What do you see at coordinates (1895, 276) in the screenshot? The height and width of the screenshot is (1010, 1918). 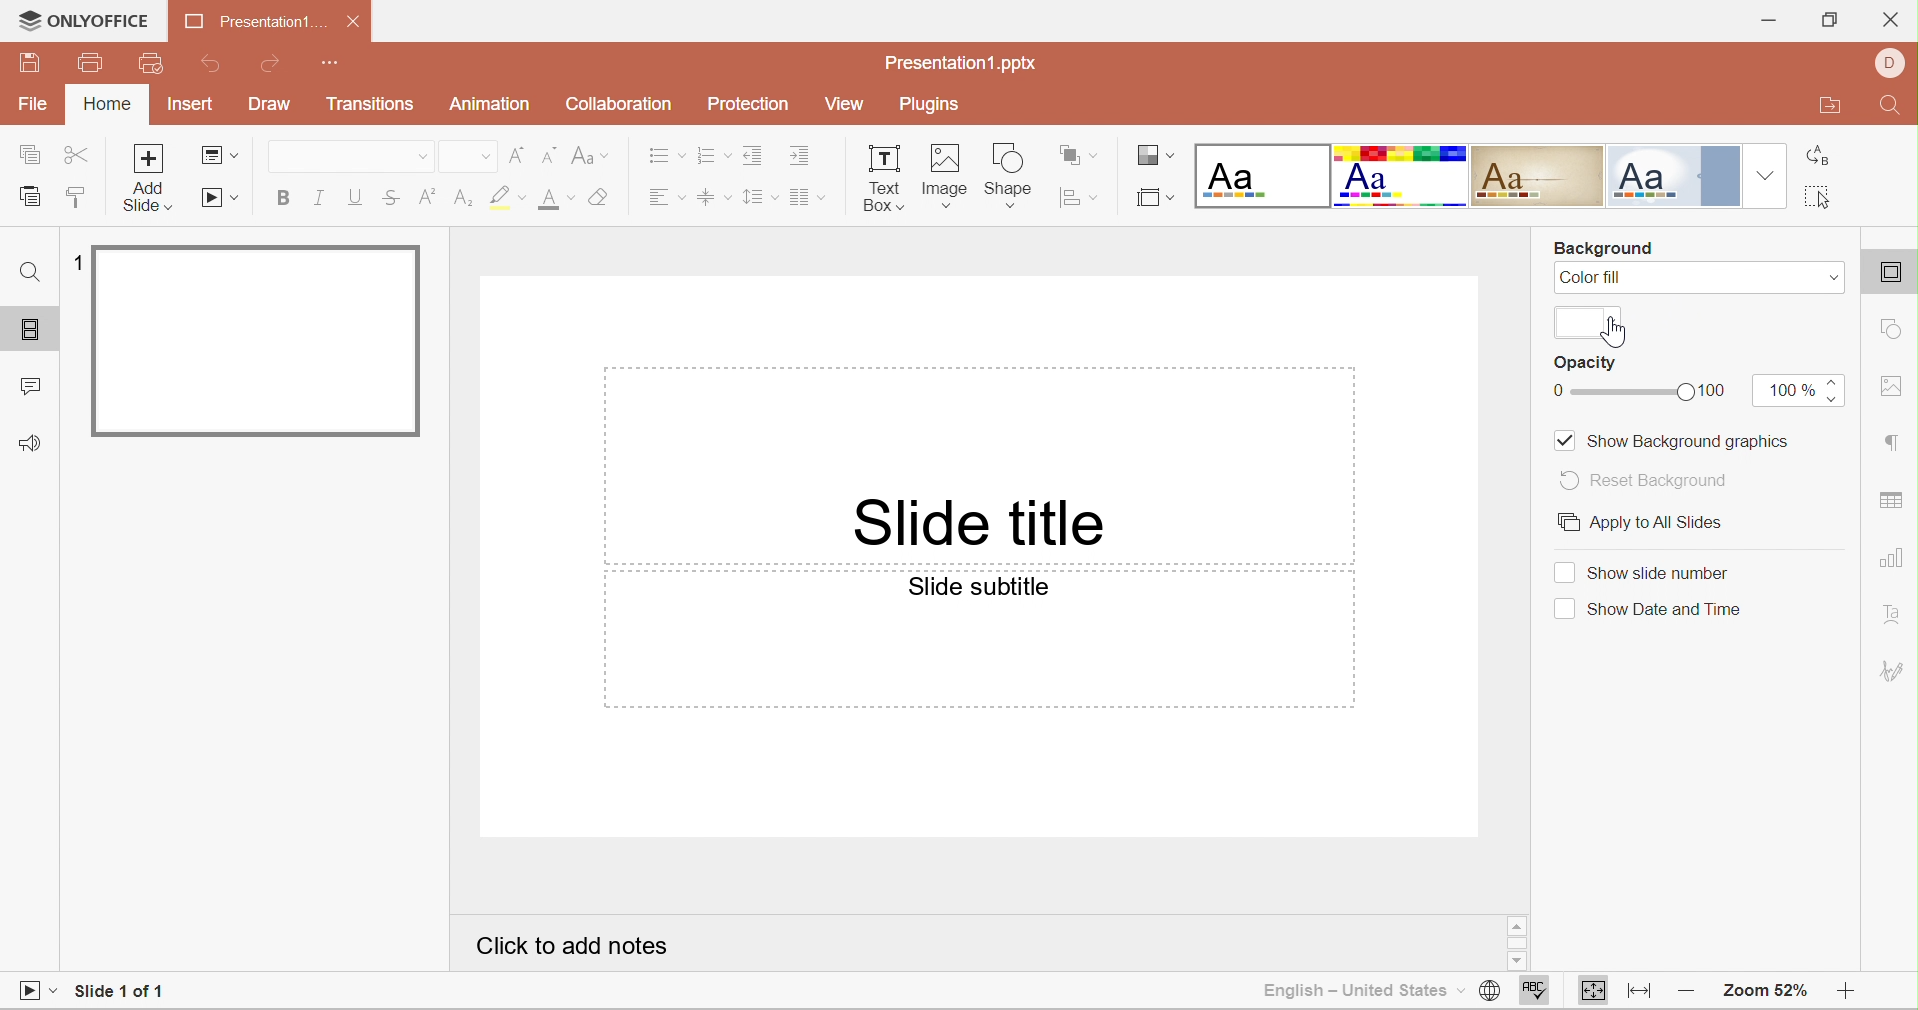 I see `slide settings` at bounding box center [1895, 276].